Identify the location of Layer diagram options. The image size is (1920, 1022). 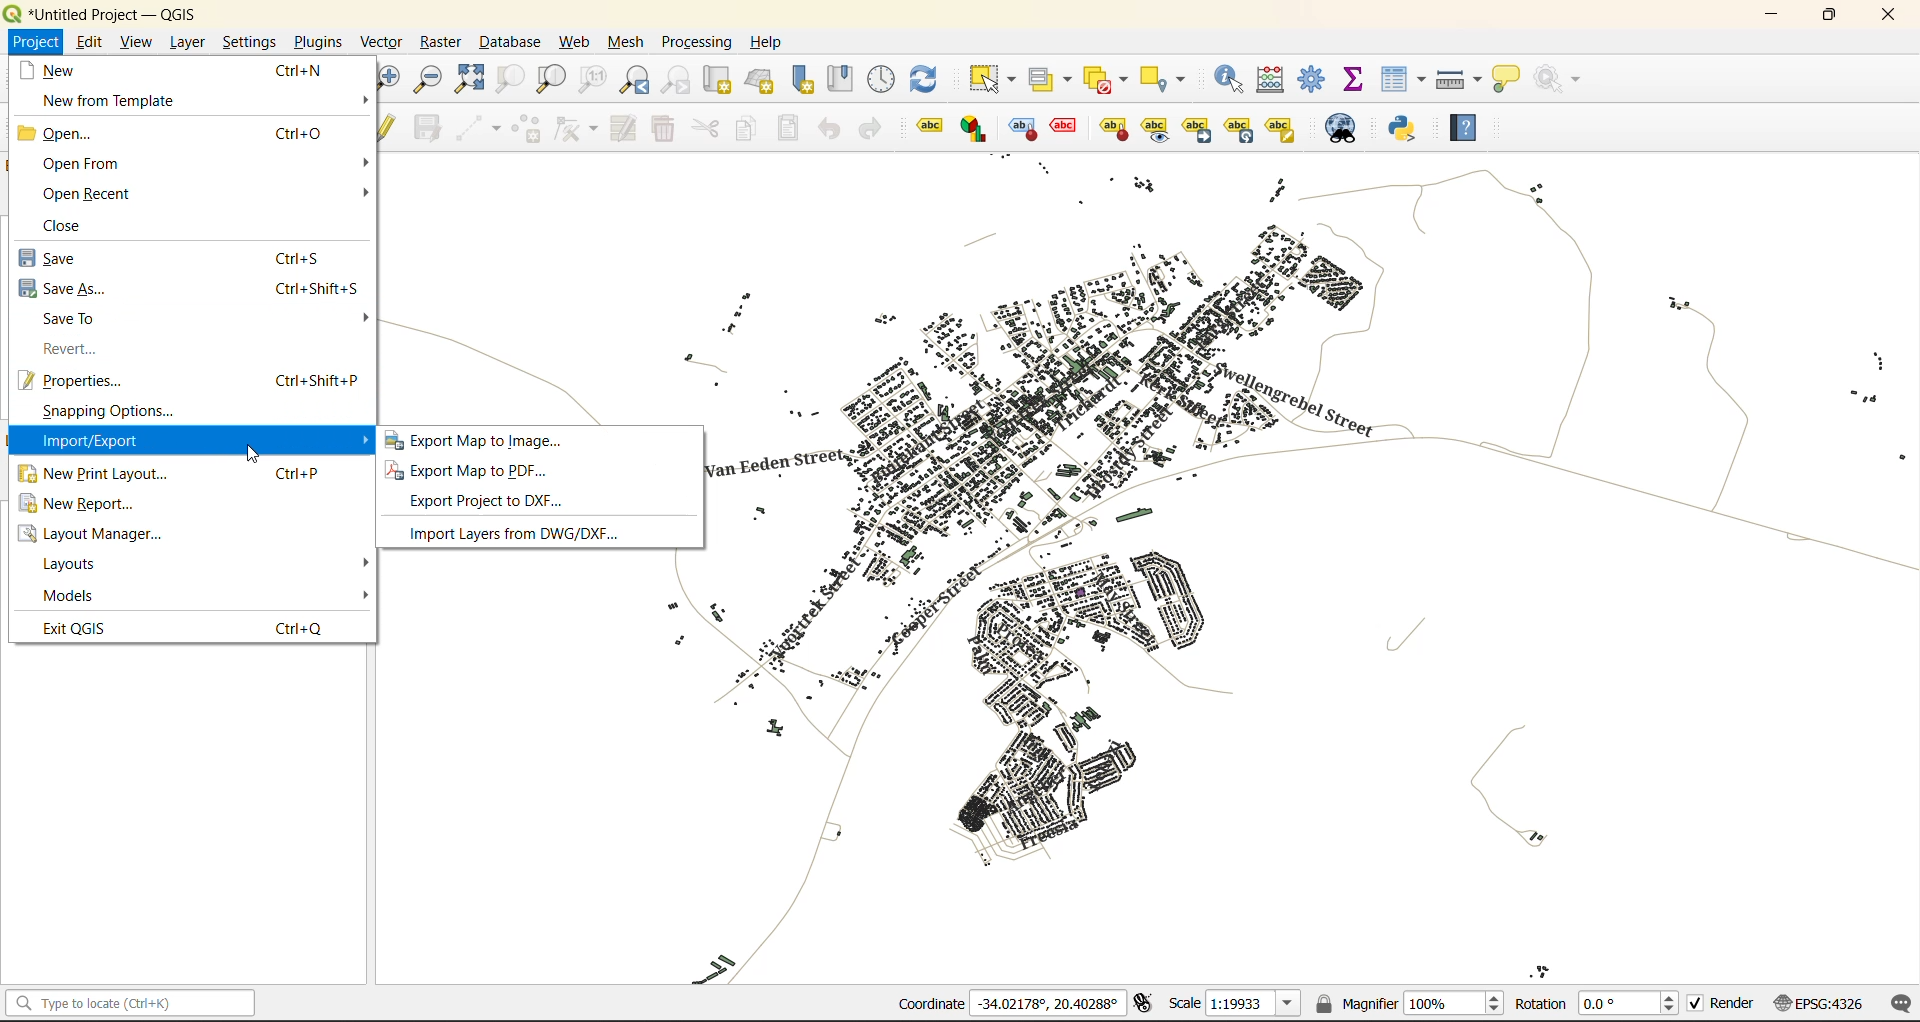
(975, 128).